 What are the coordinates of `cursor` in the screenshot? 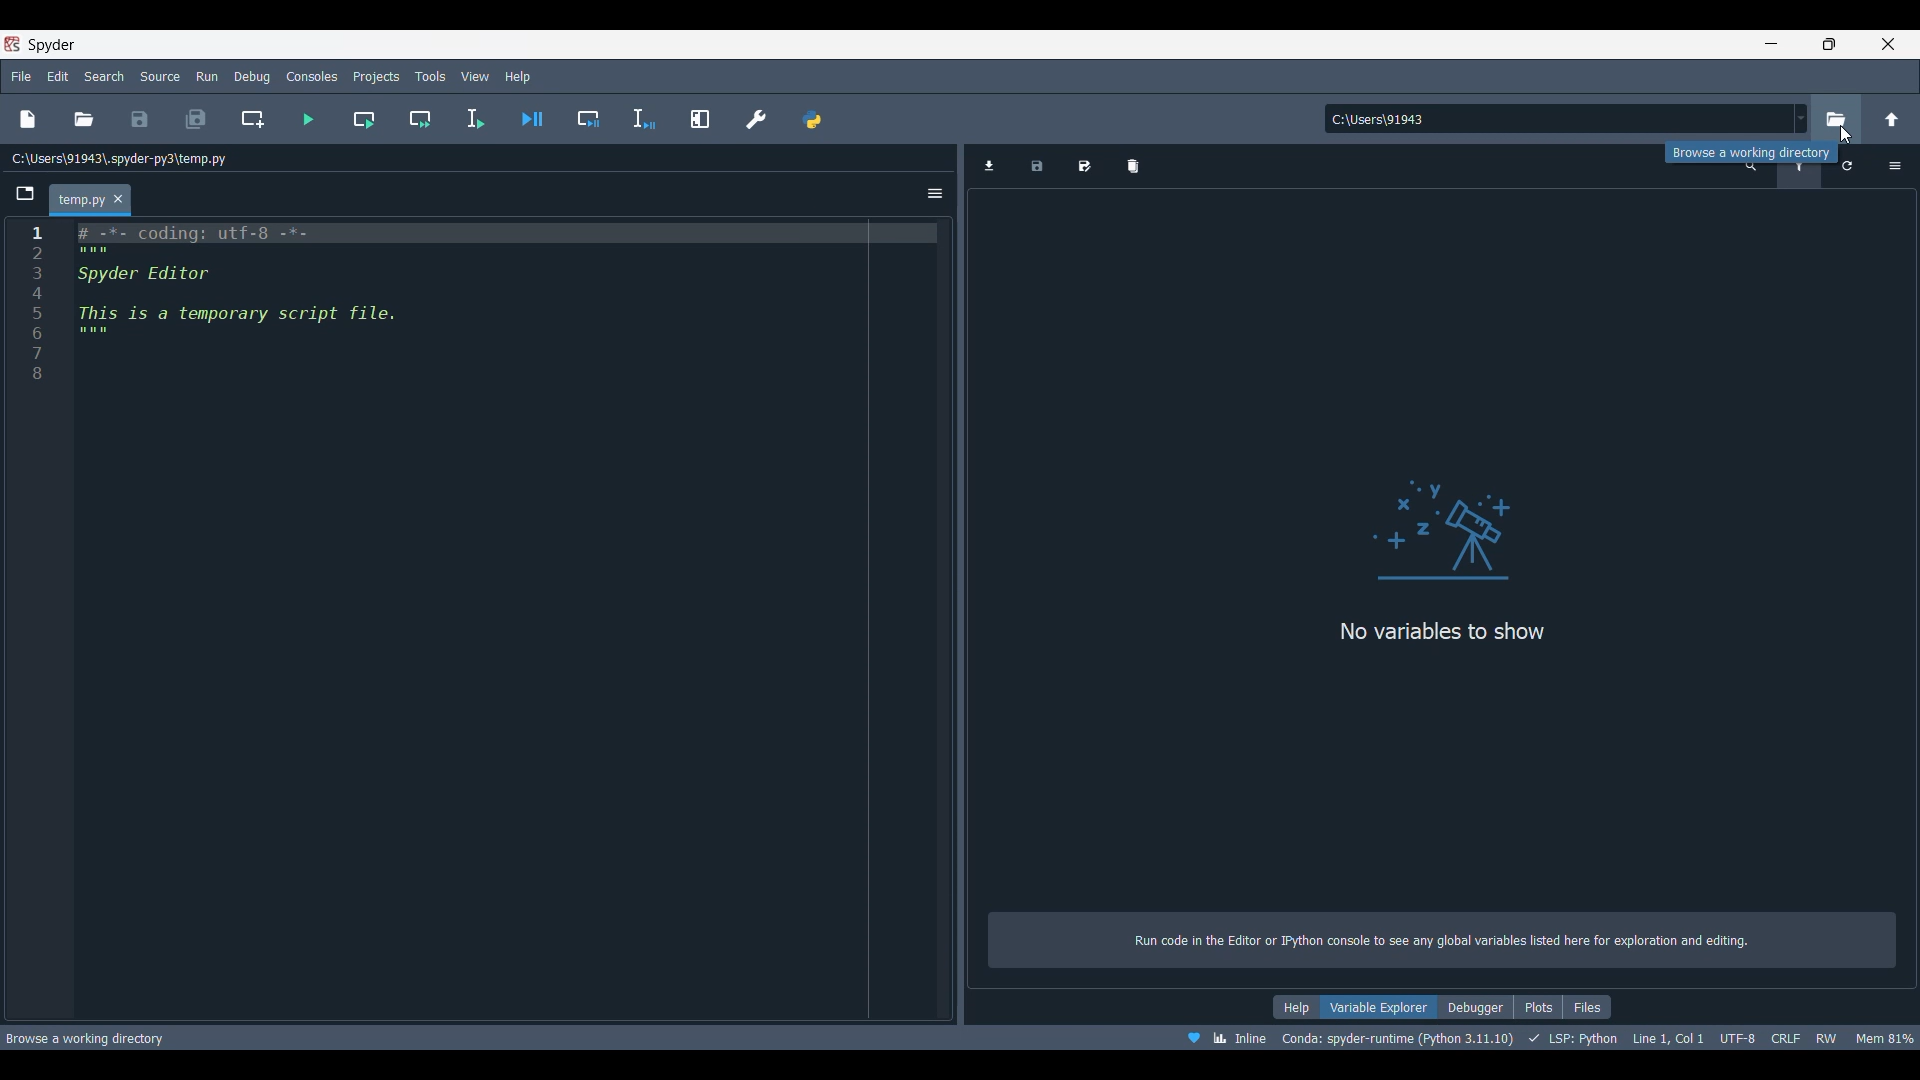 It's located at (1845, 134).